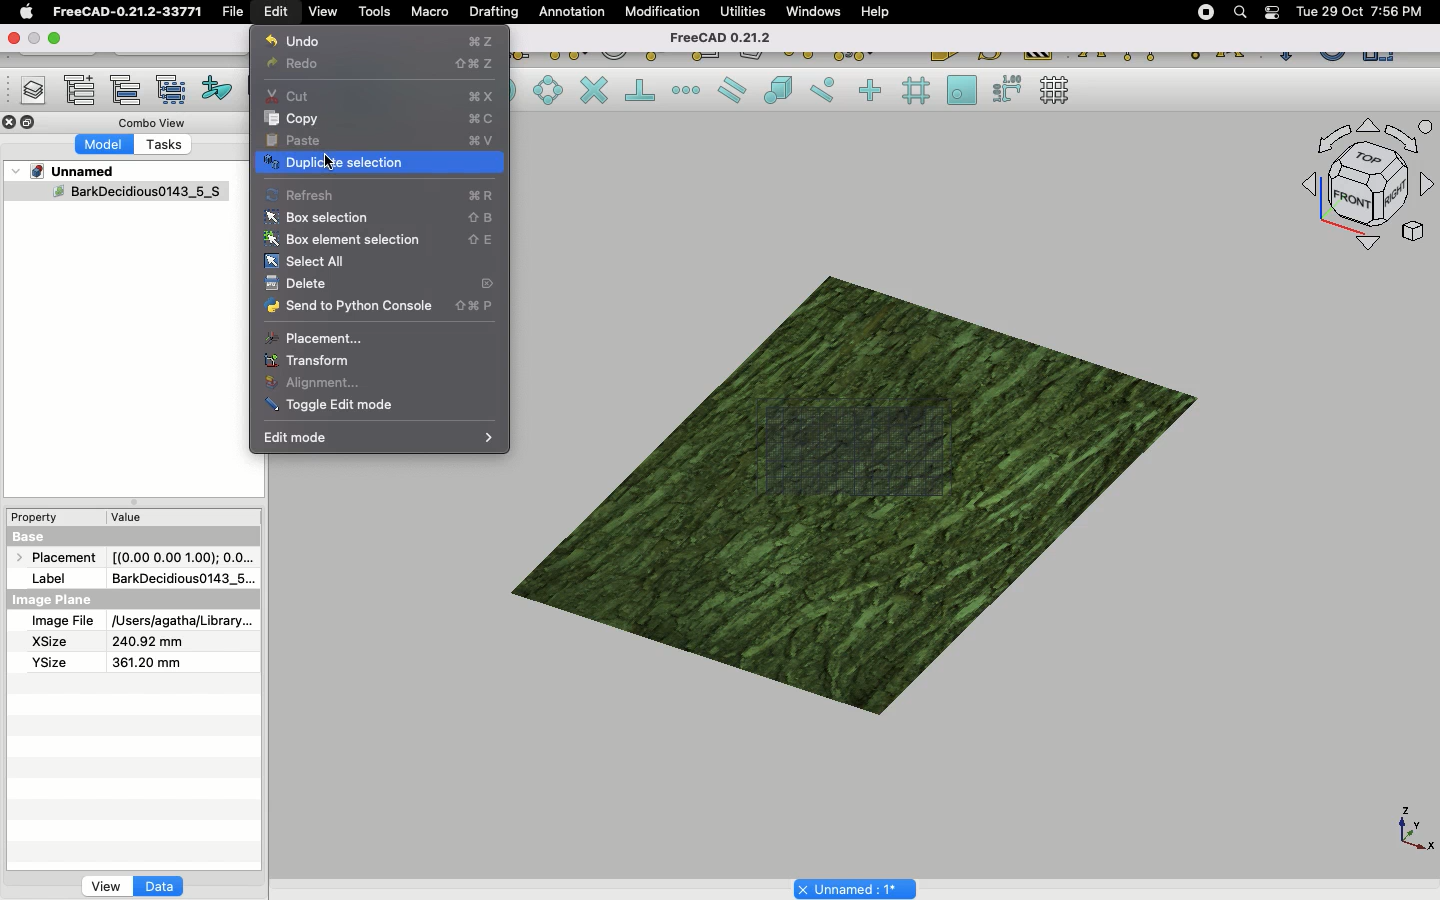  What do you see at coordinates (54, 600) in the screenshot?
I see `Image Plane` at bounding box center [54, 600].